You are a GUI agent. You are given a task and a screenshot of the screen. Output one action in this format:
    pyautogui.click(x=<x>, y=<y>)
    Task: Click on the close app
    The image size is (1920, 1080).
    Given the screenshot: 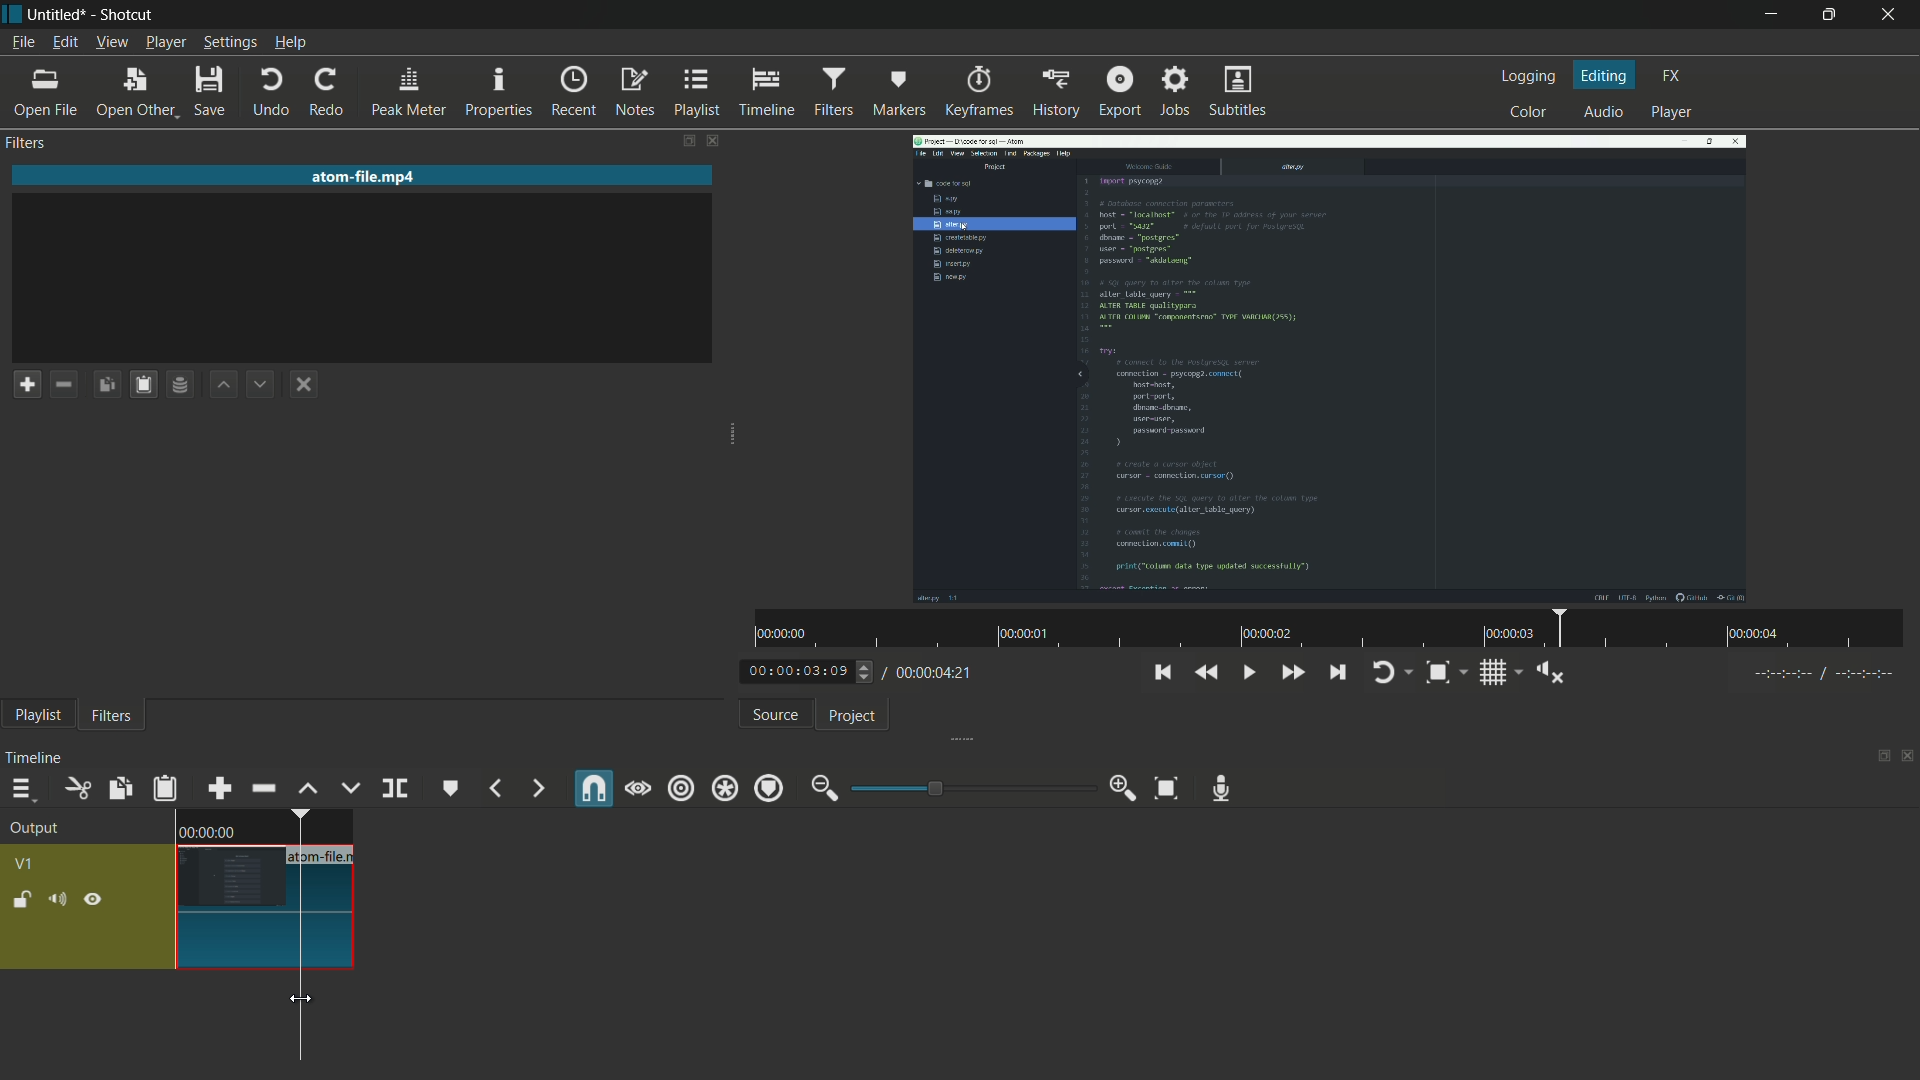 What is the action you would take?
    pyautogui.click(x=1892, y=13)
    